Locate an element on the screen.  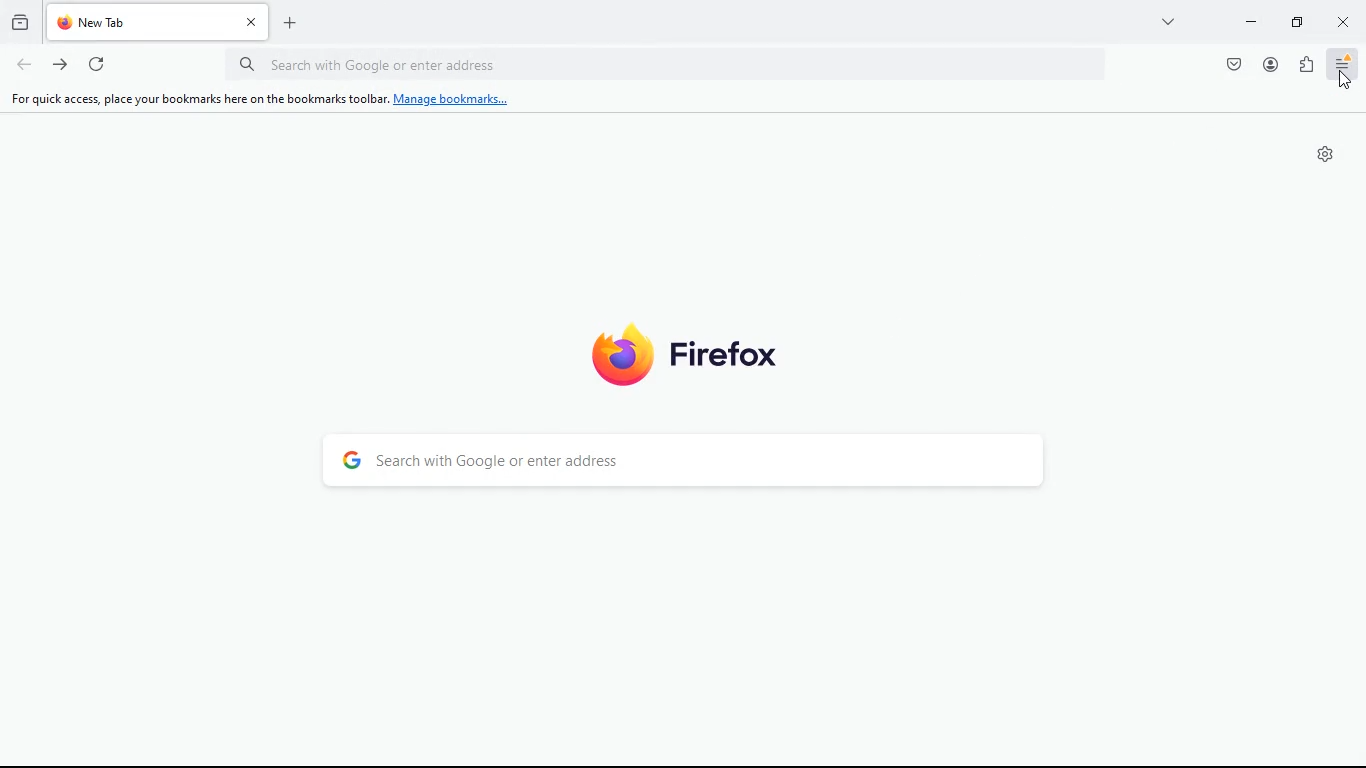
back is located at coordinates (24, 66).